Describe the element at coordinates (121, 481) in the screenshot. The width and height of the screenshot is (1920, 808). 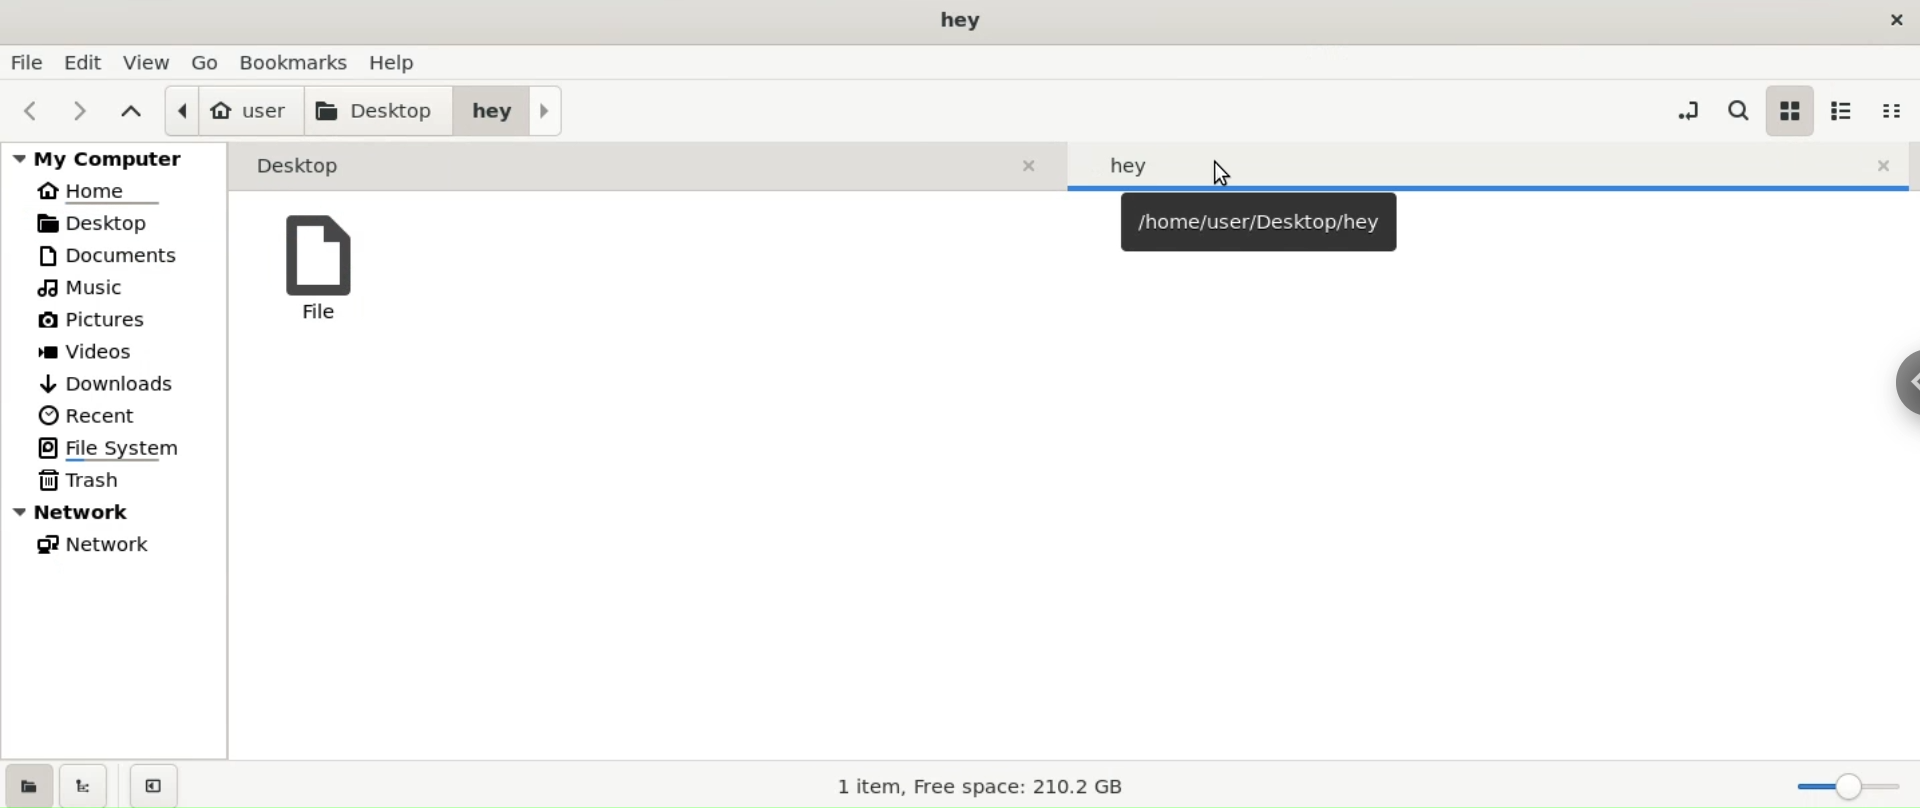
I see `trash` at that location.